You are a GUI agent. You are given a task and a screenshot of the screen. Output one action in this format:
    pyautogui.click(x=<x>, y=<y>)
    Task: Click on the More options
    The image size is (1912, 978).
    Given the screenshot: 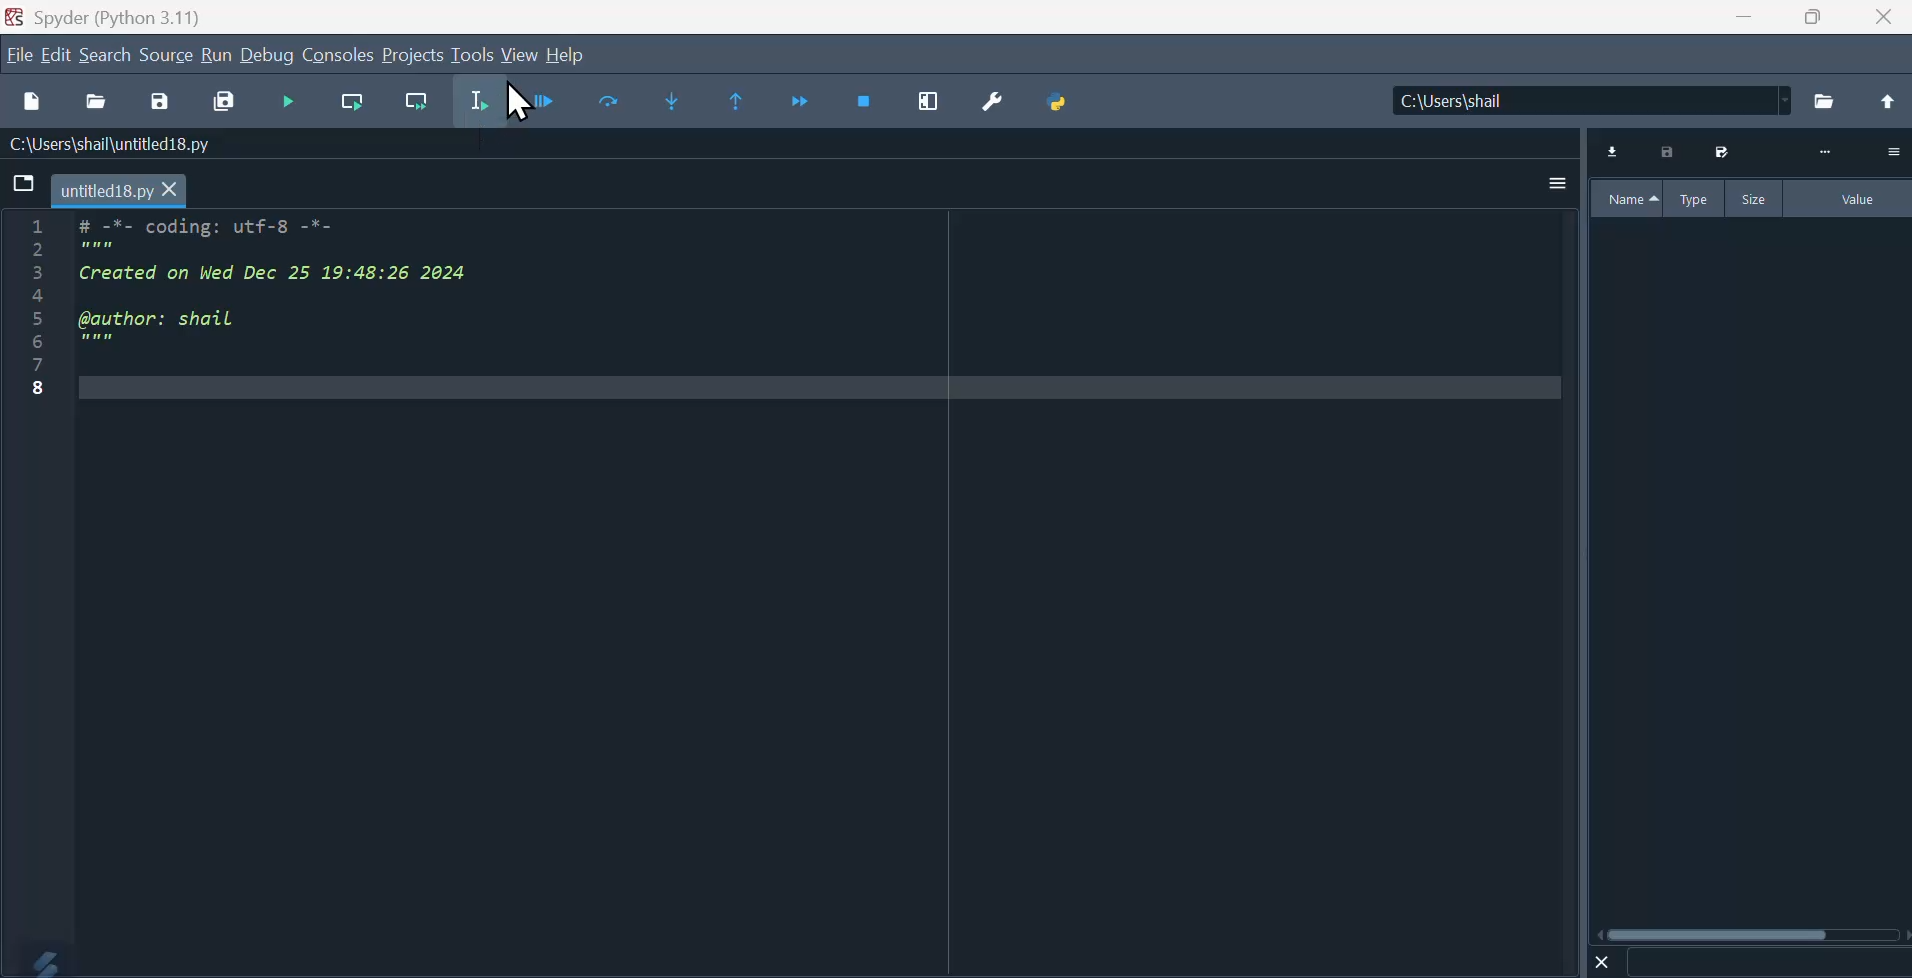 What is the action you would take?
    pyautogui.click(x=1558, y=182)
    